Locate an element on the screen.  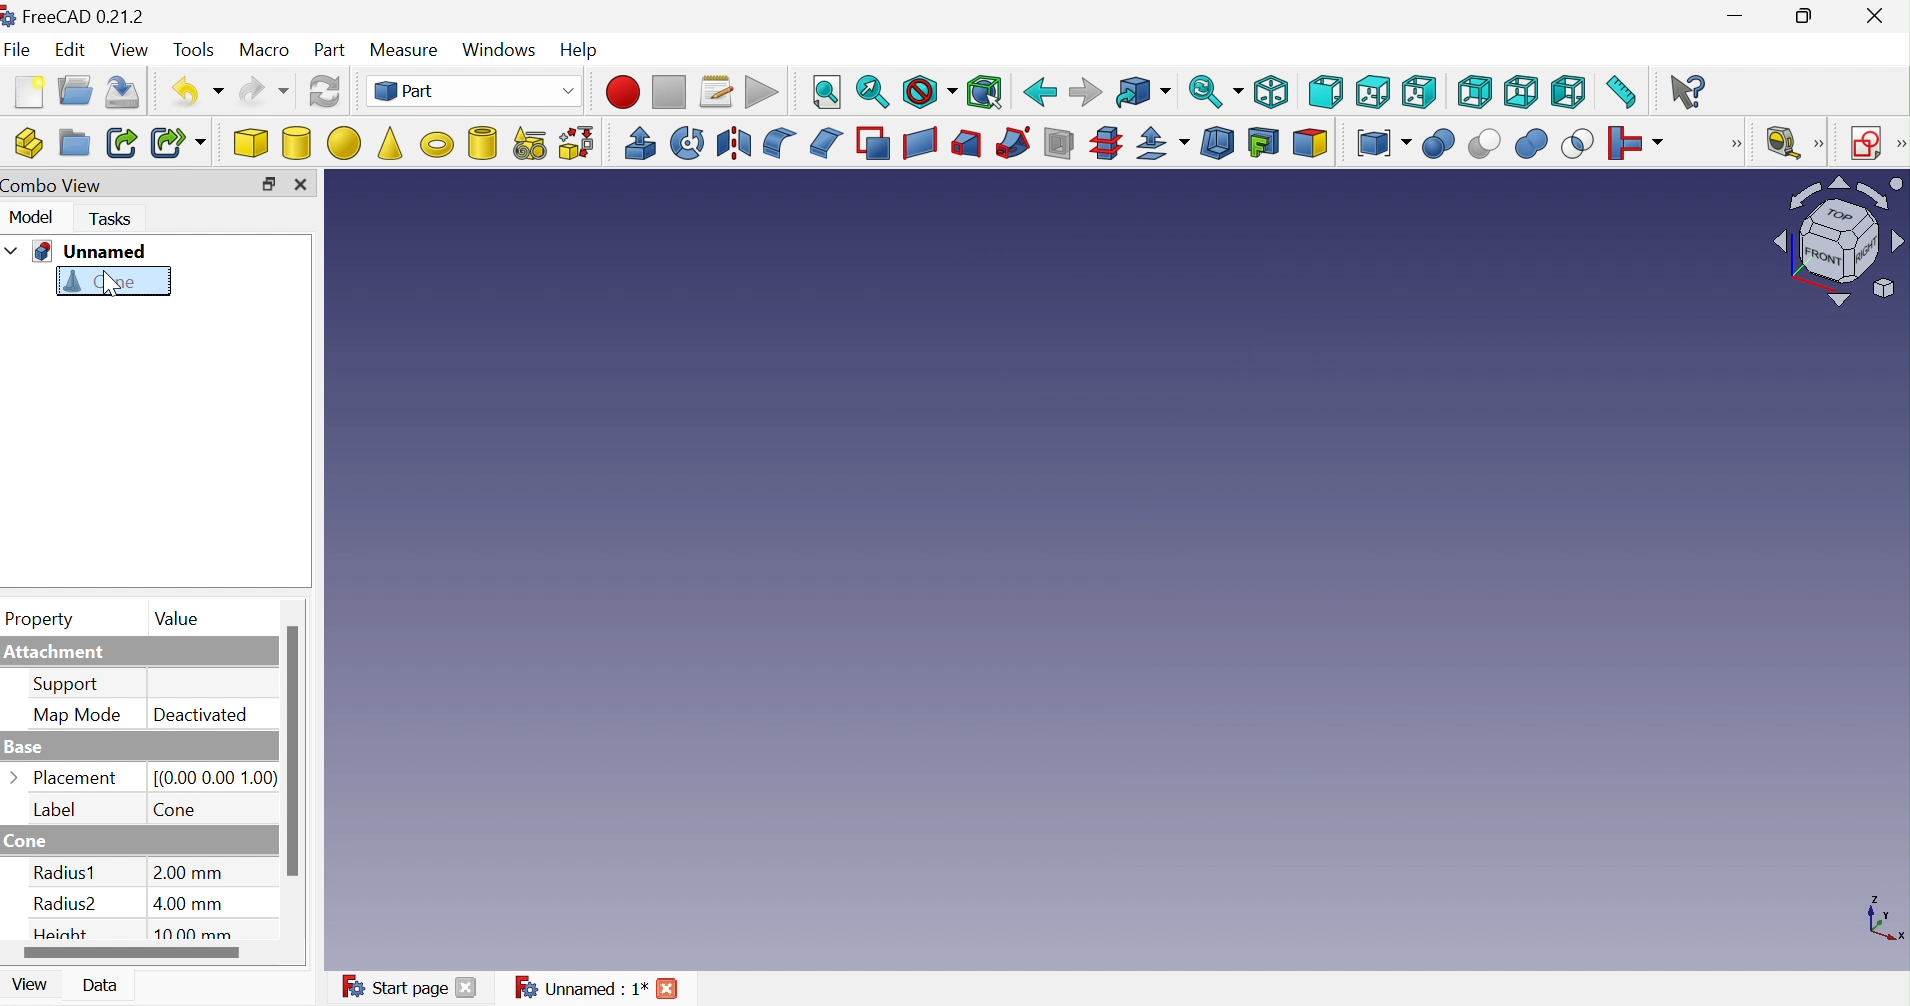
Macro is located at coordinates (266, 51).